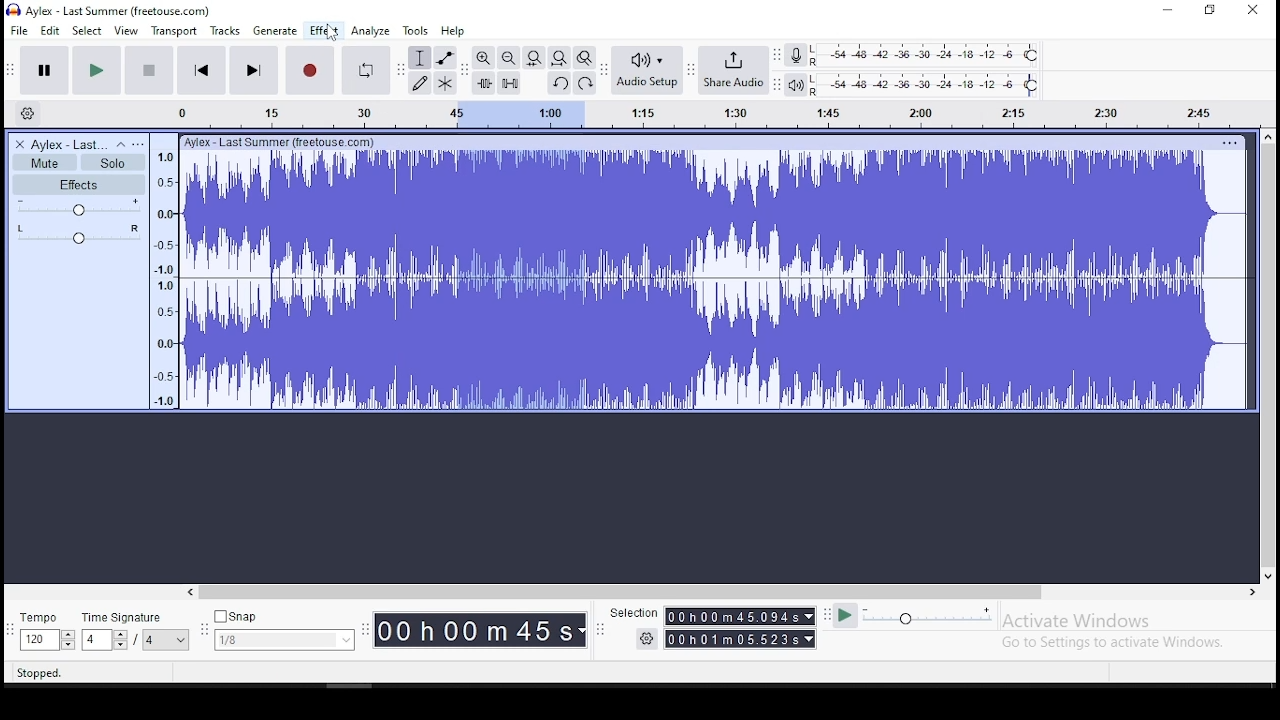  What do you see at coordinates (288, 142) in the screenshot?
I see `text` at bounding box center [288, 142].